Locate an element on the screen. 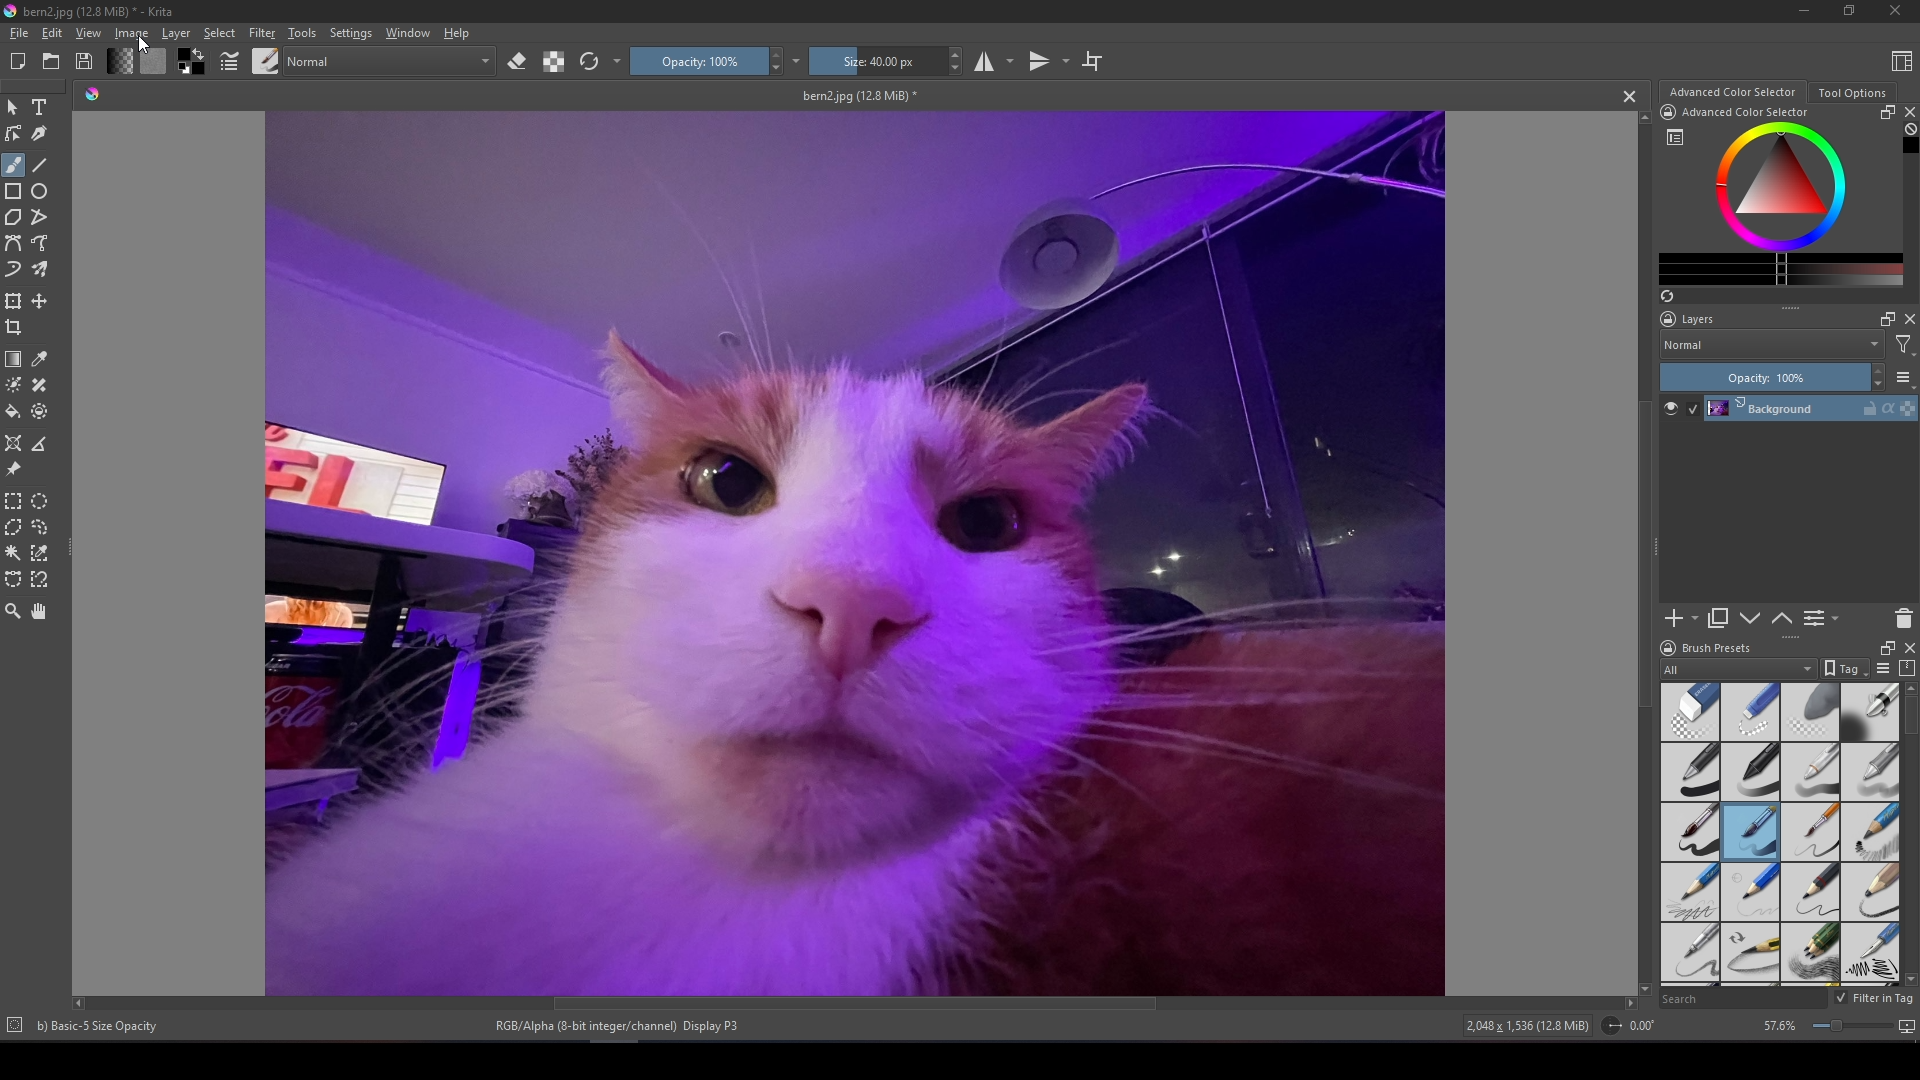  Contiguous selection tool is located at coordinates (14, 552).